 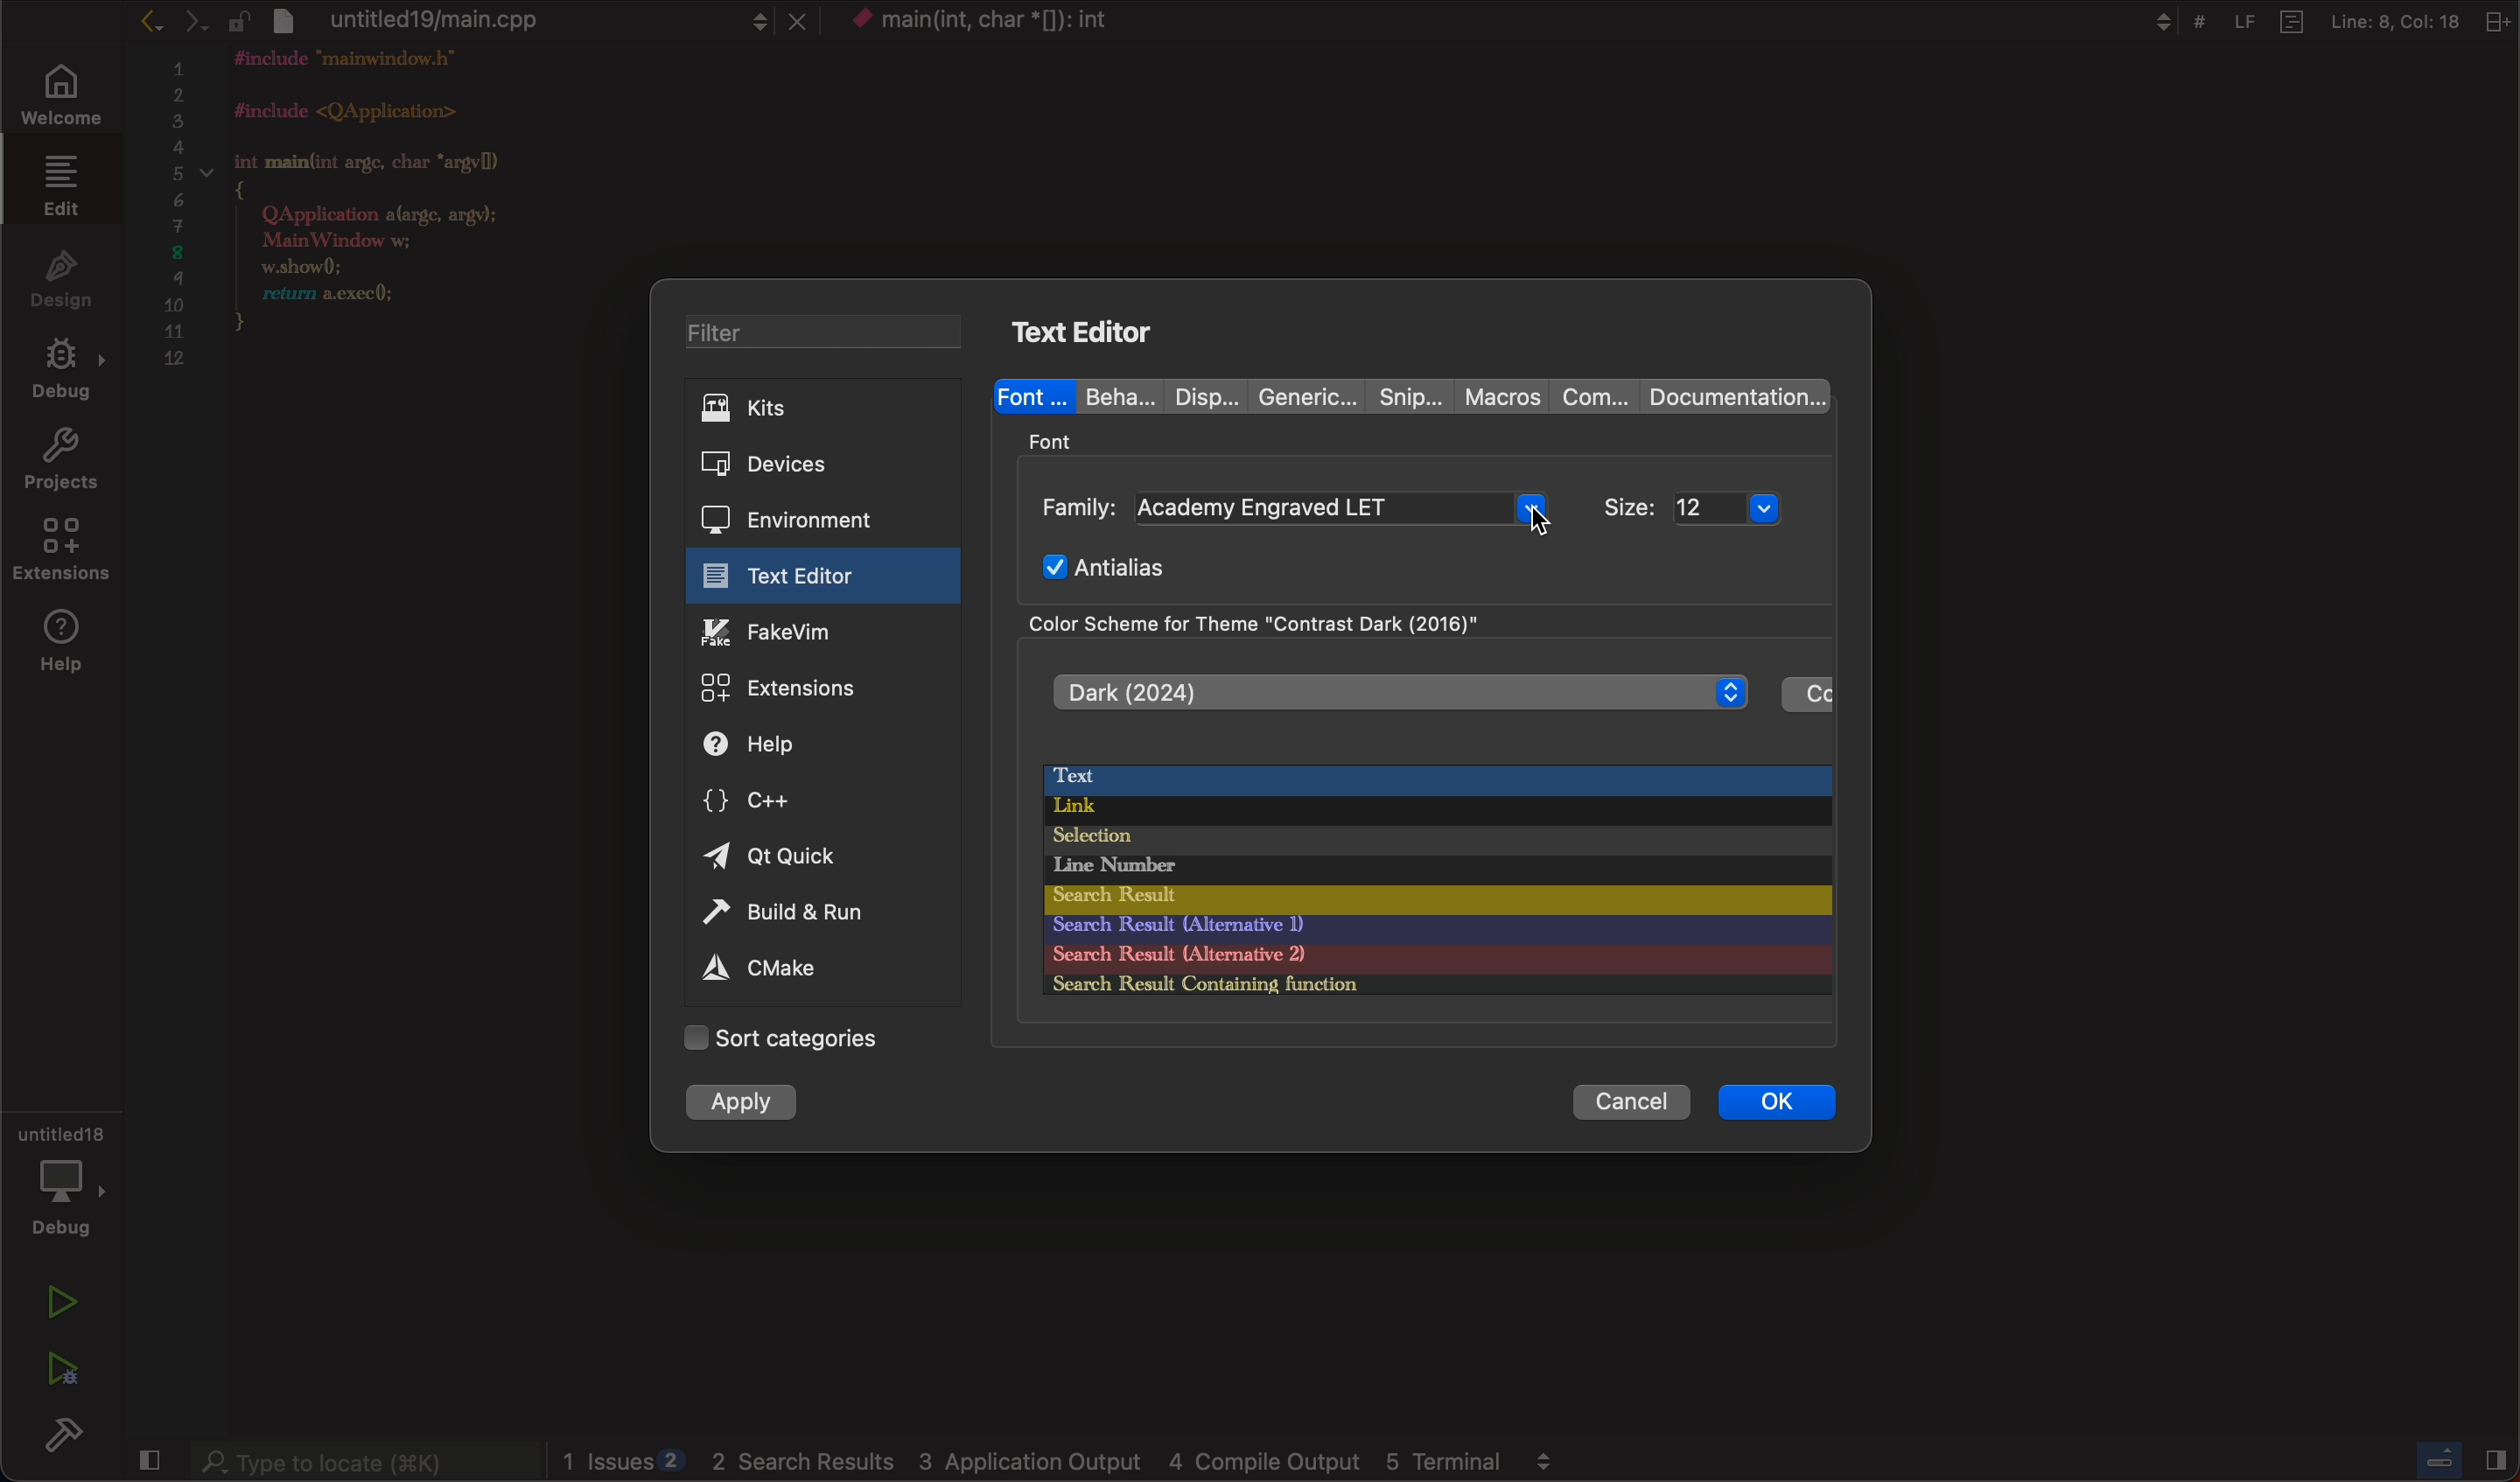 I want to click on debug, so click(x=60, y=374).